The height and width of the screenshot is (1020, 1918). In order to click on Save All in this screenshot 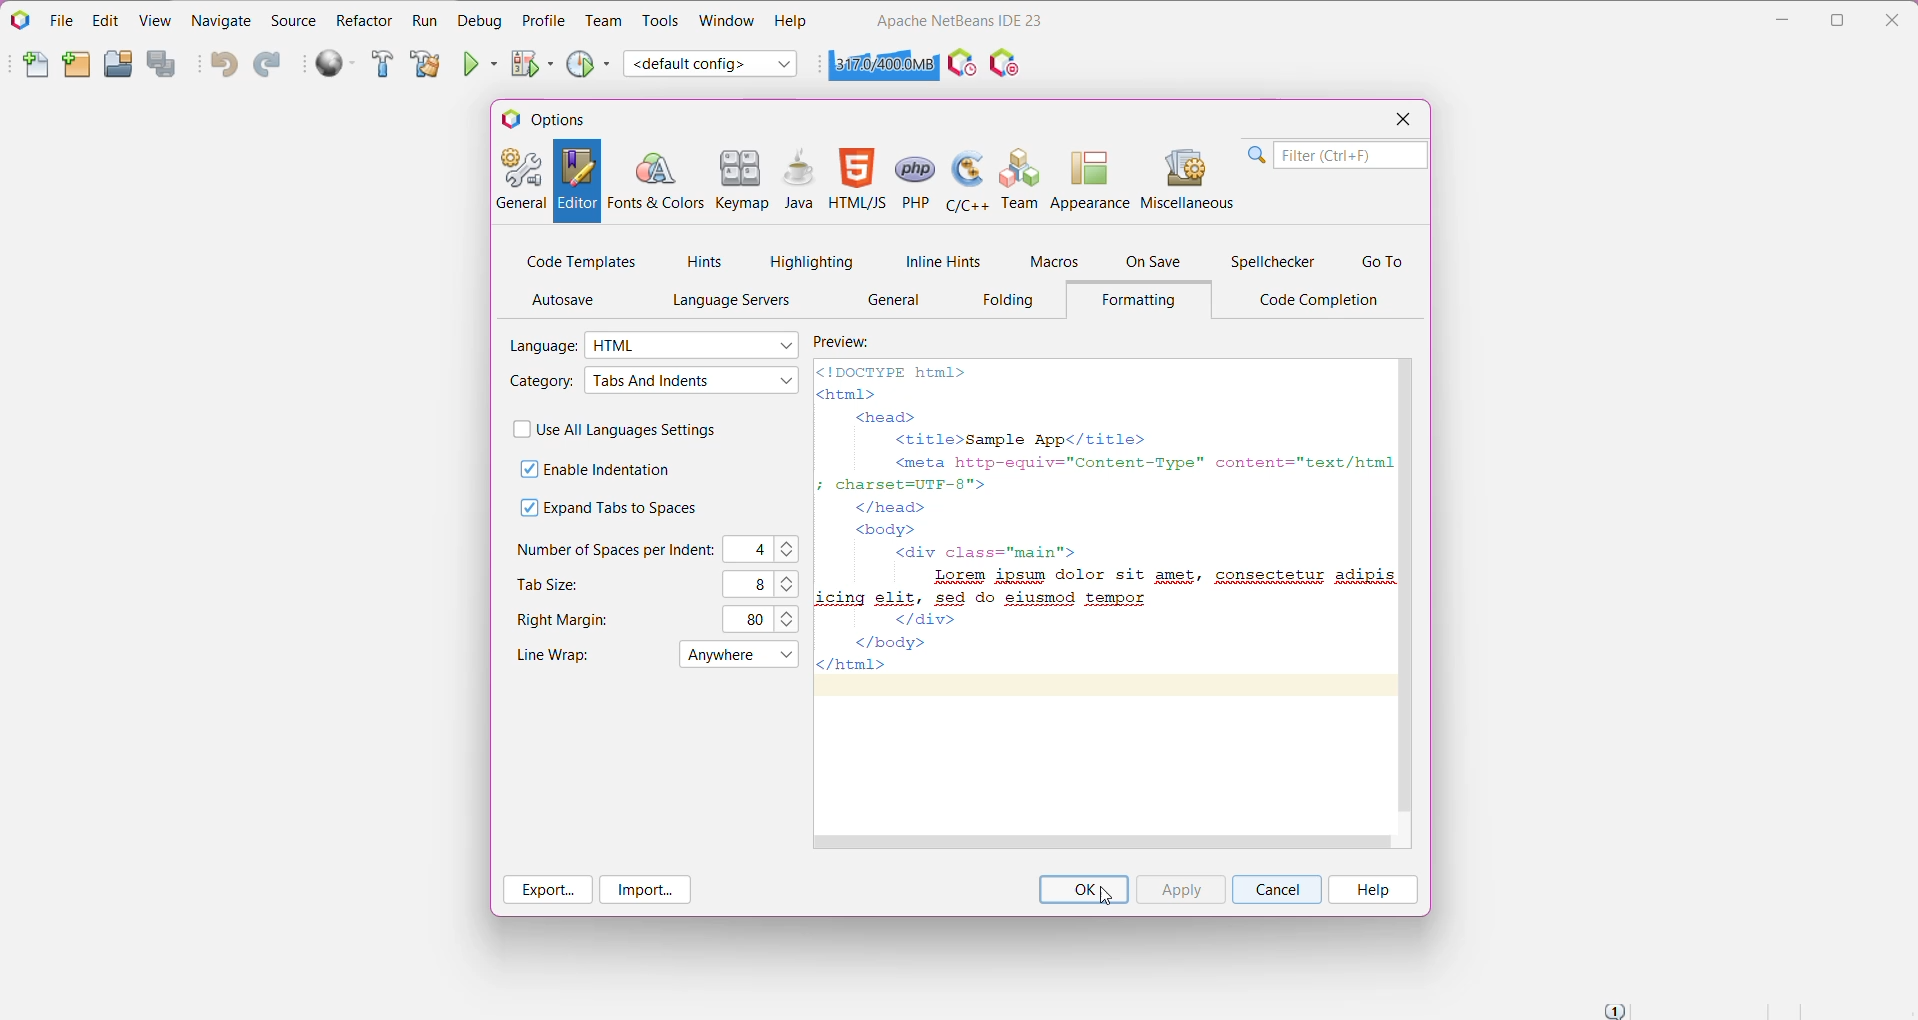, I will do `click(165, 65)`.